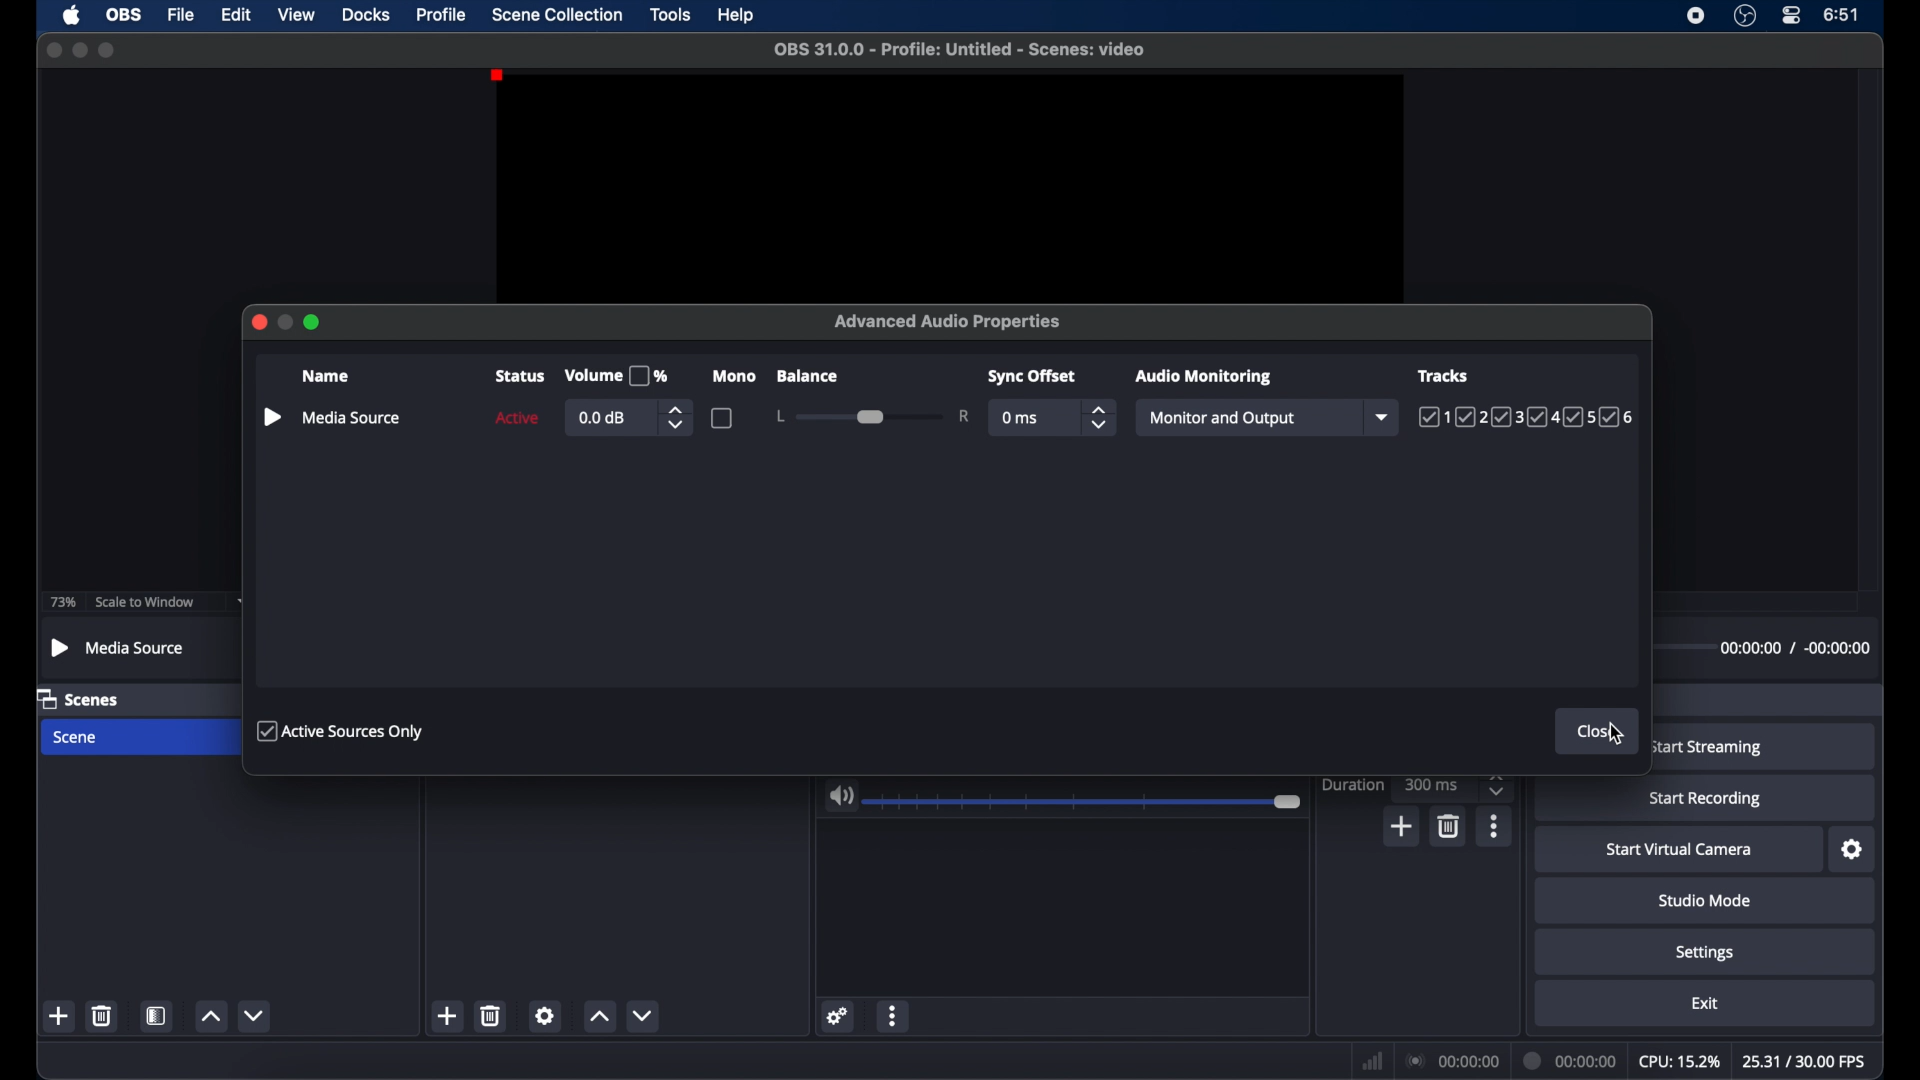 This screenshot has width=1920, height=1080. I want to click on scale to window, so click(145, 603).